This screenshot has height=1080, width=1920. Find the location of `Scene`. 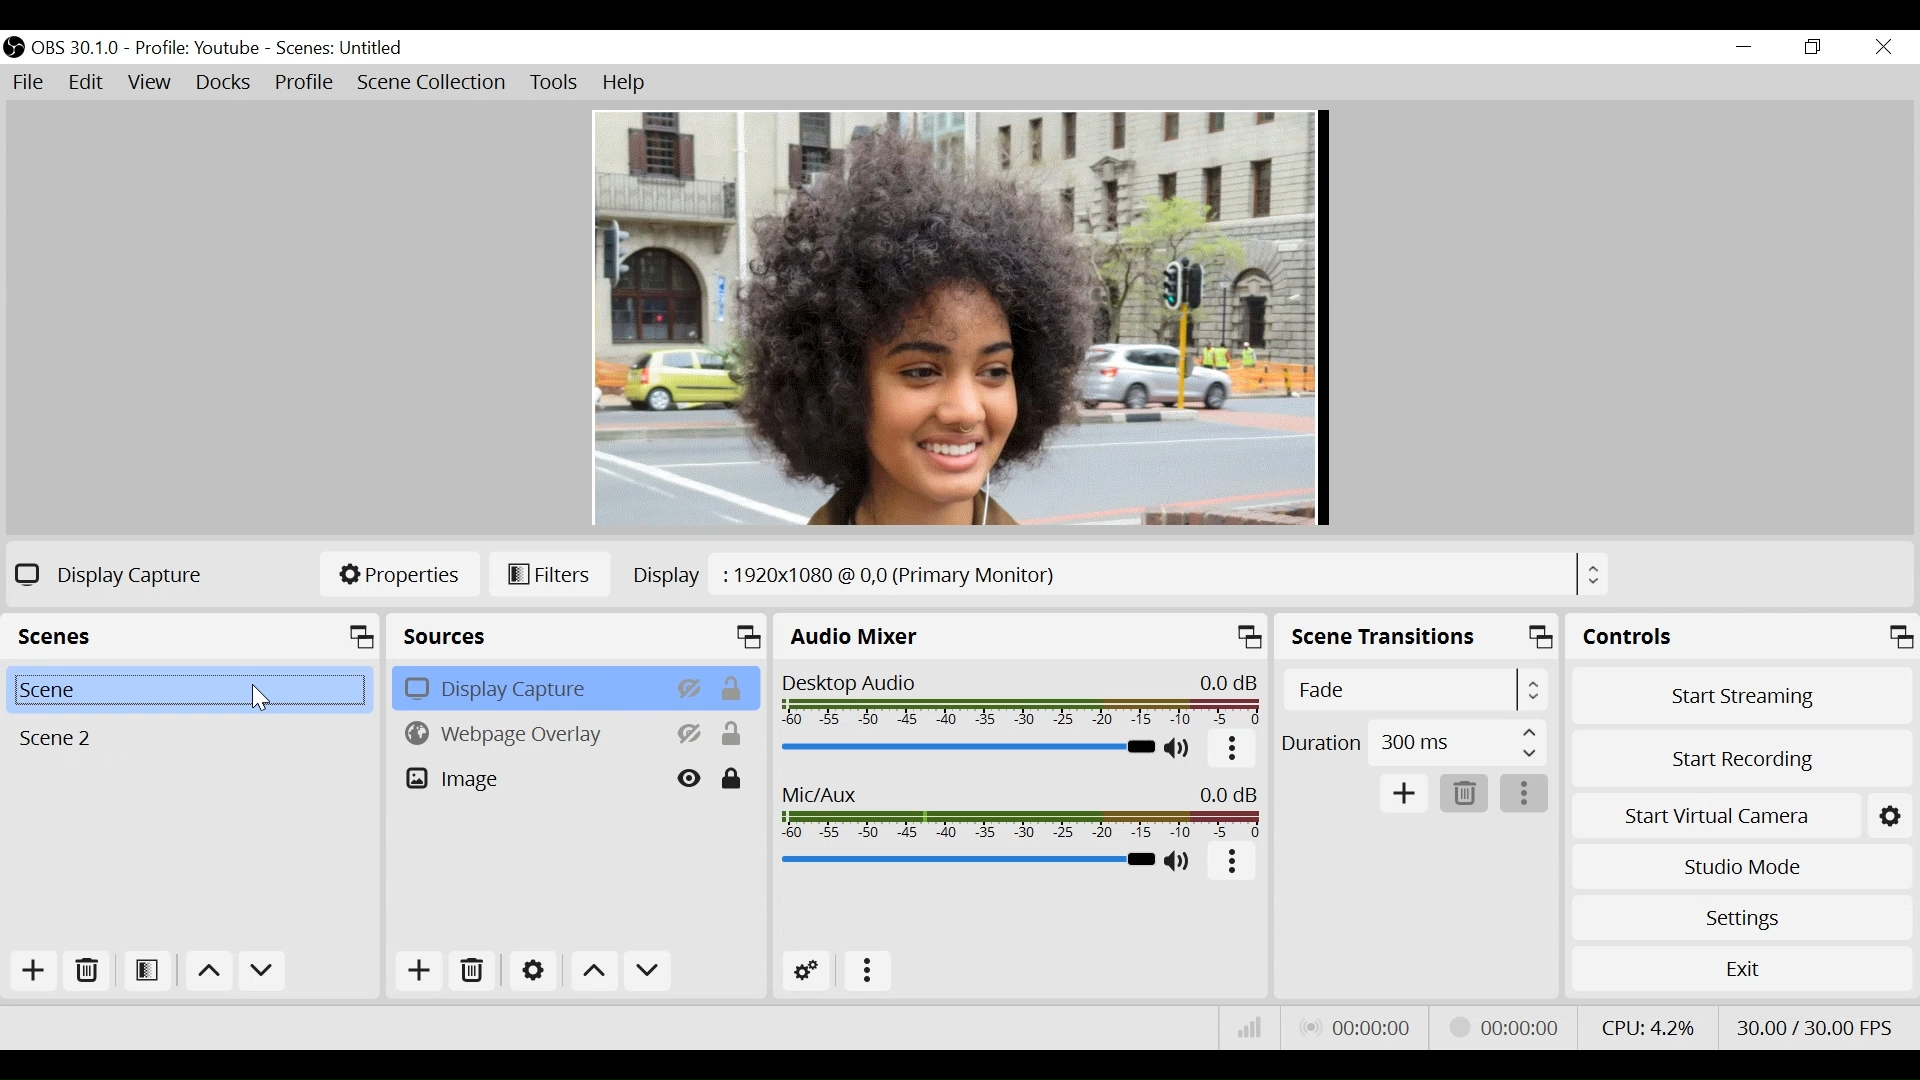

Scene is located at coordinates (195, 634).